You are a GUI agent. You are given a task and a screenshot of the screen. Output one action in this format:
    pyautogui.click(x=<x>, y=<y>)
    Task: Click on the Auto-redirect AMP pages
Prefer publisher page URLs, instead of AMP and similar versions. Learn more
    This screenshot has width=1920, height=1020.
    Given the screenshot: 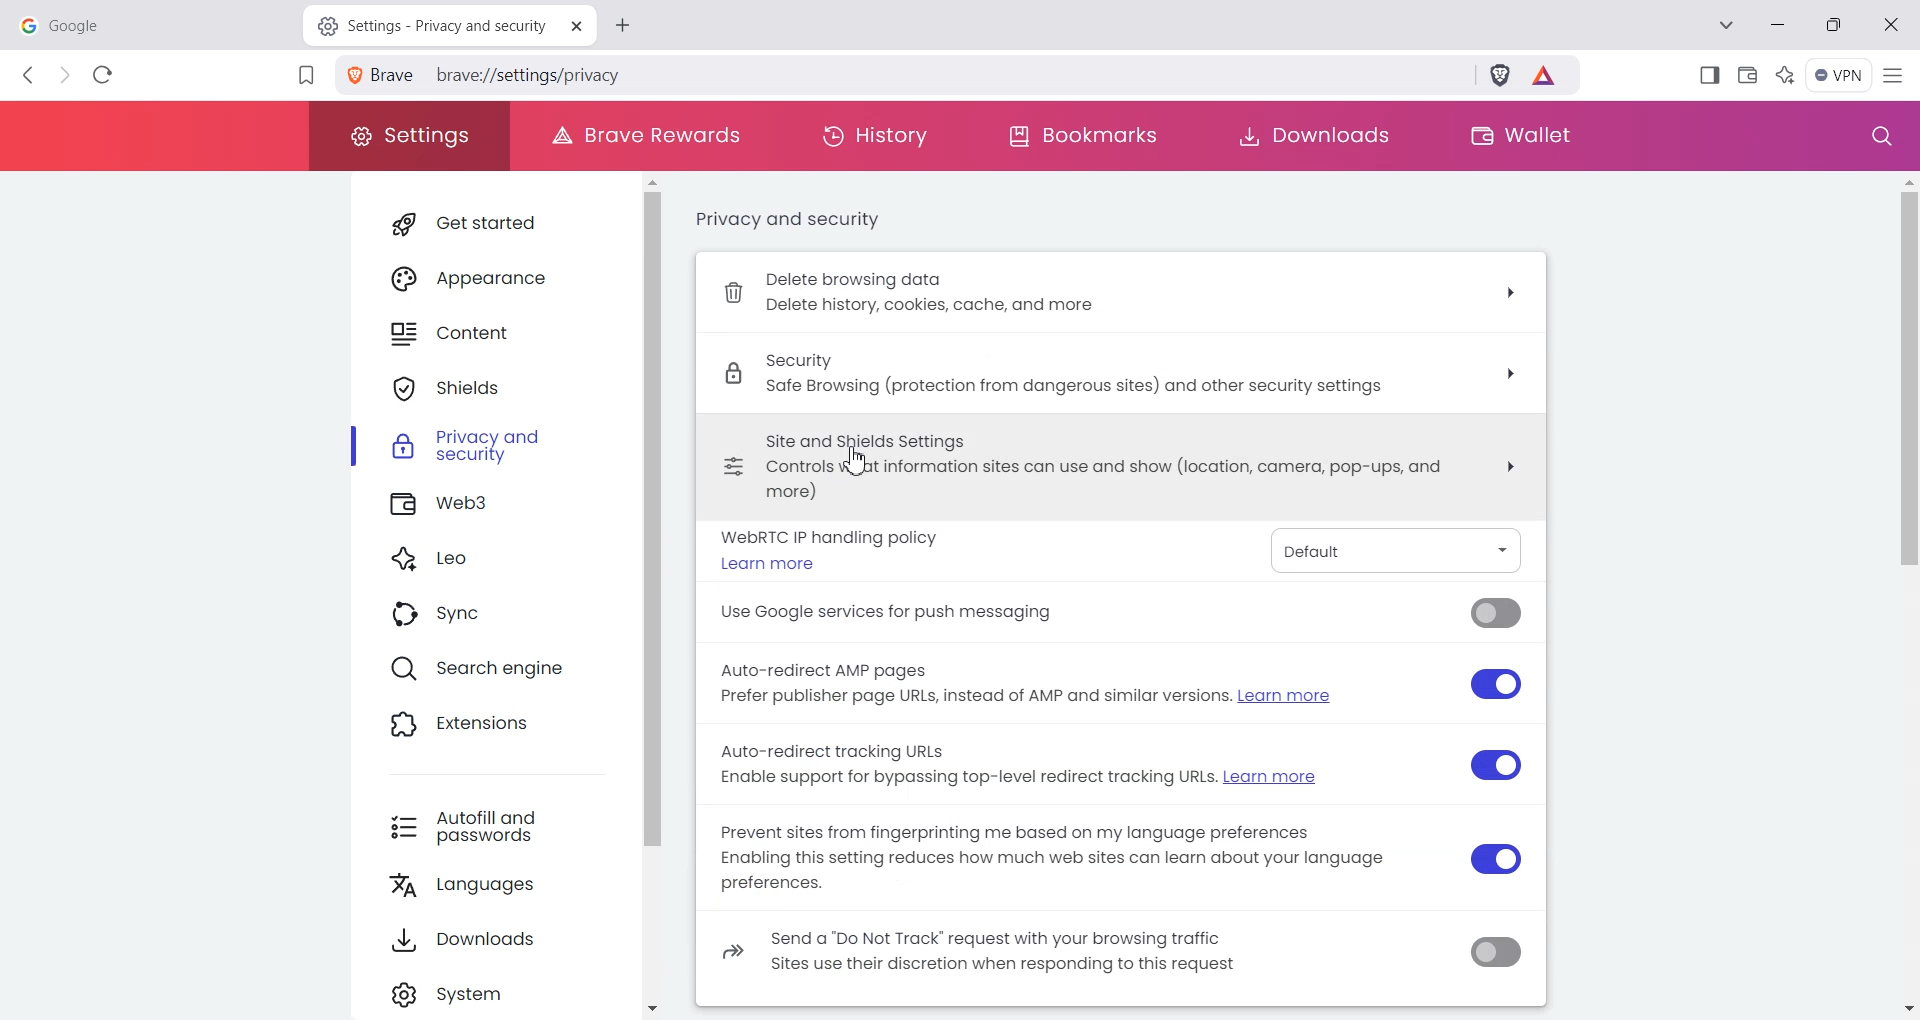 What is the action you would take?
    pyautogui.click(x=1034, y=683)
    